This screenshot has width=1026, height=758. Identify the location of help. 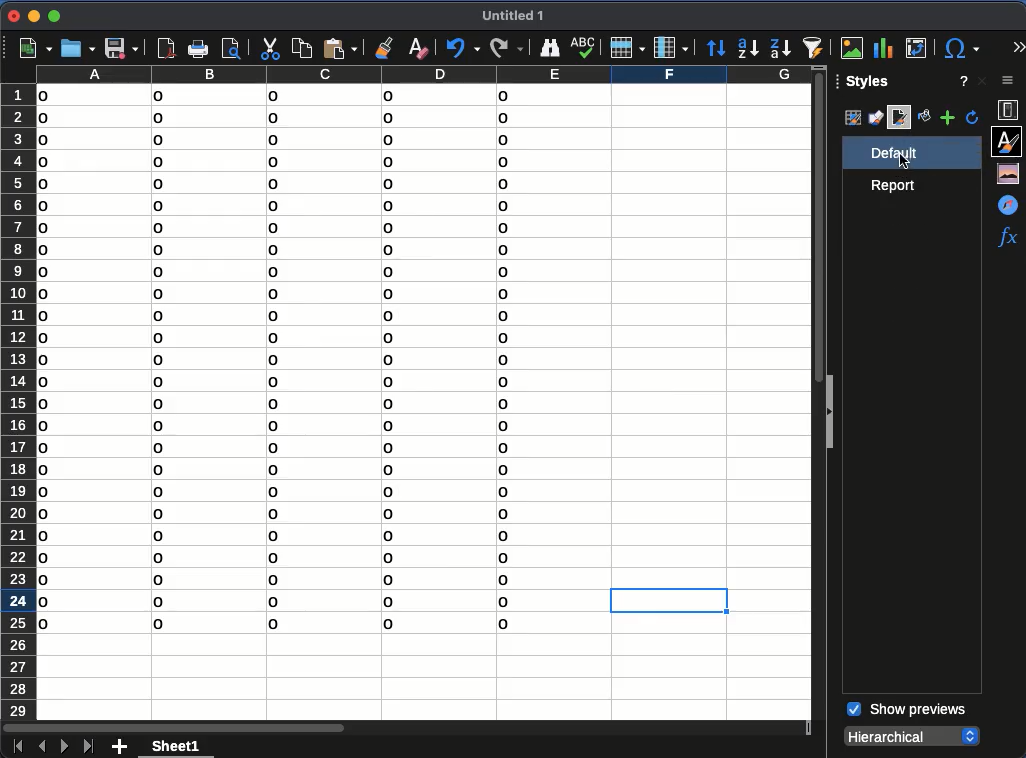
(961, 81).